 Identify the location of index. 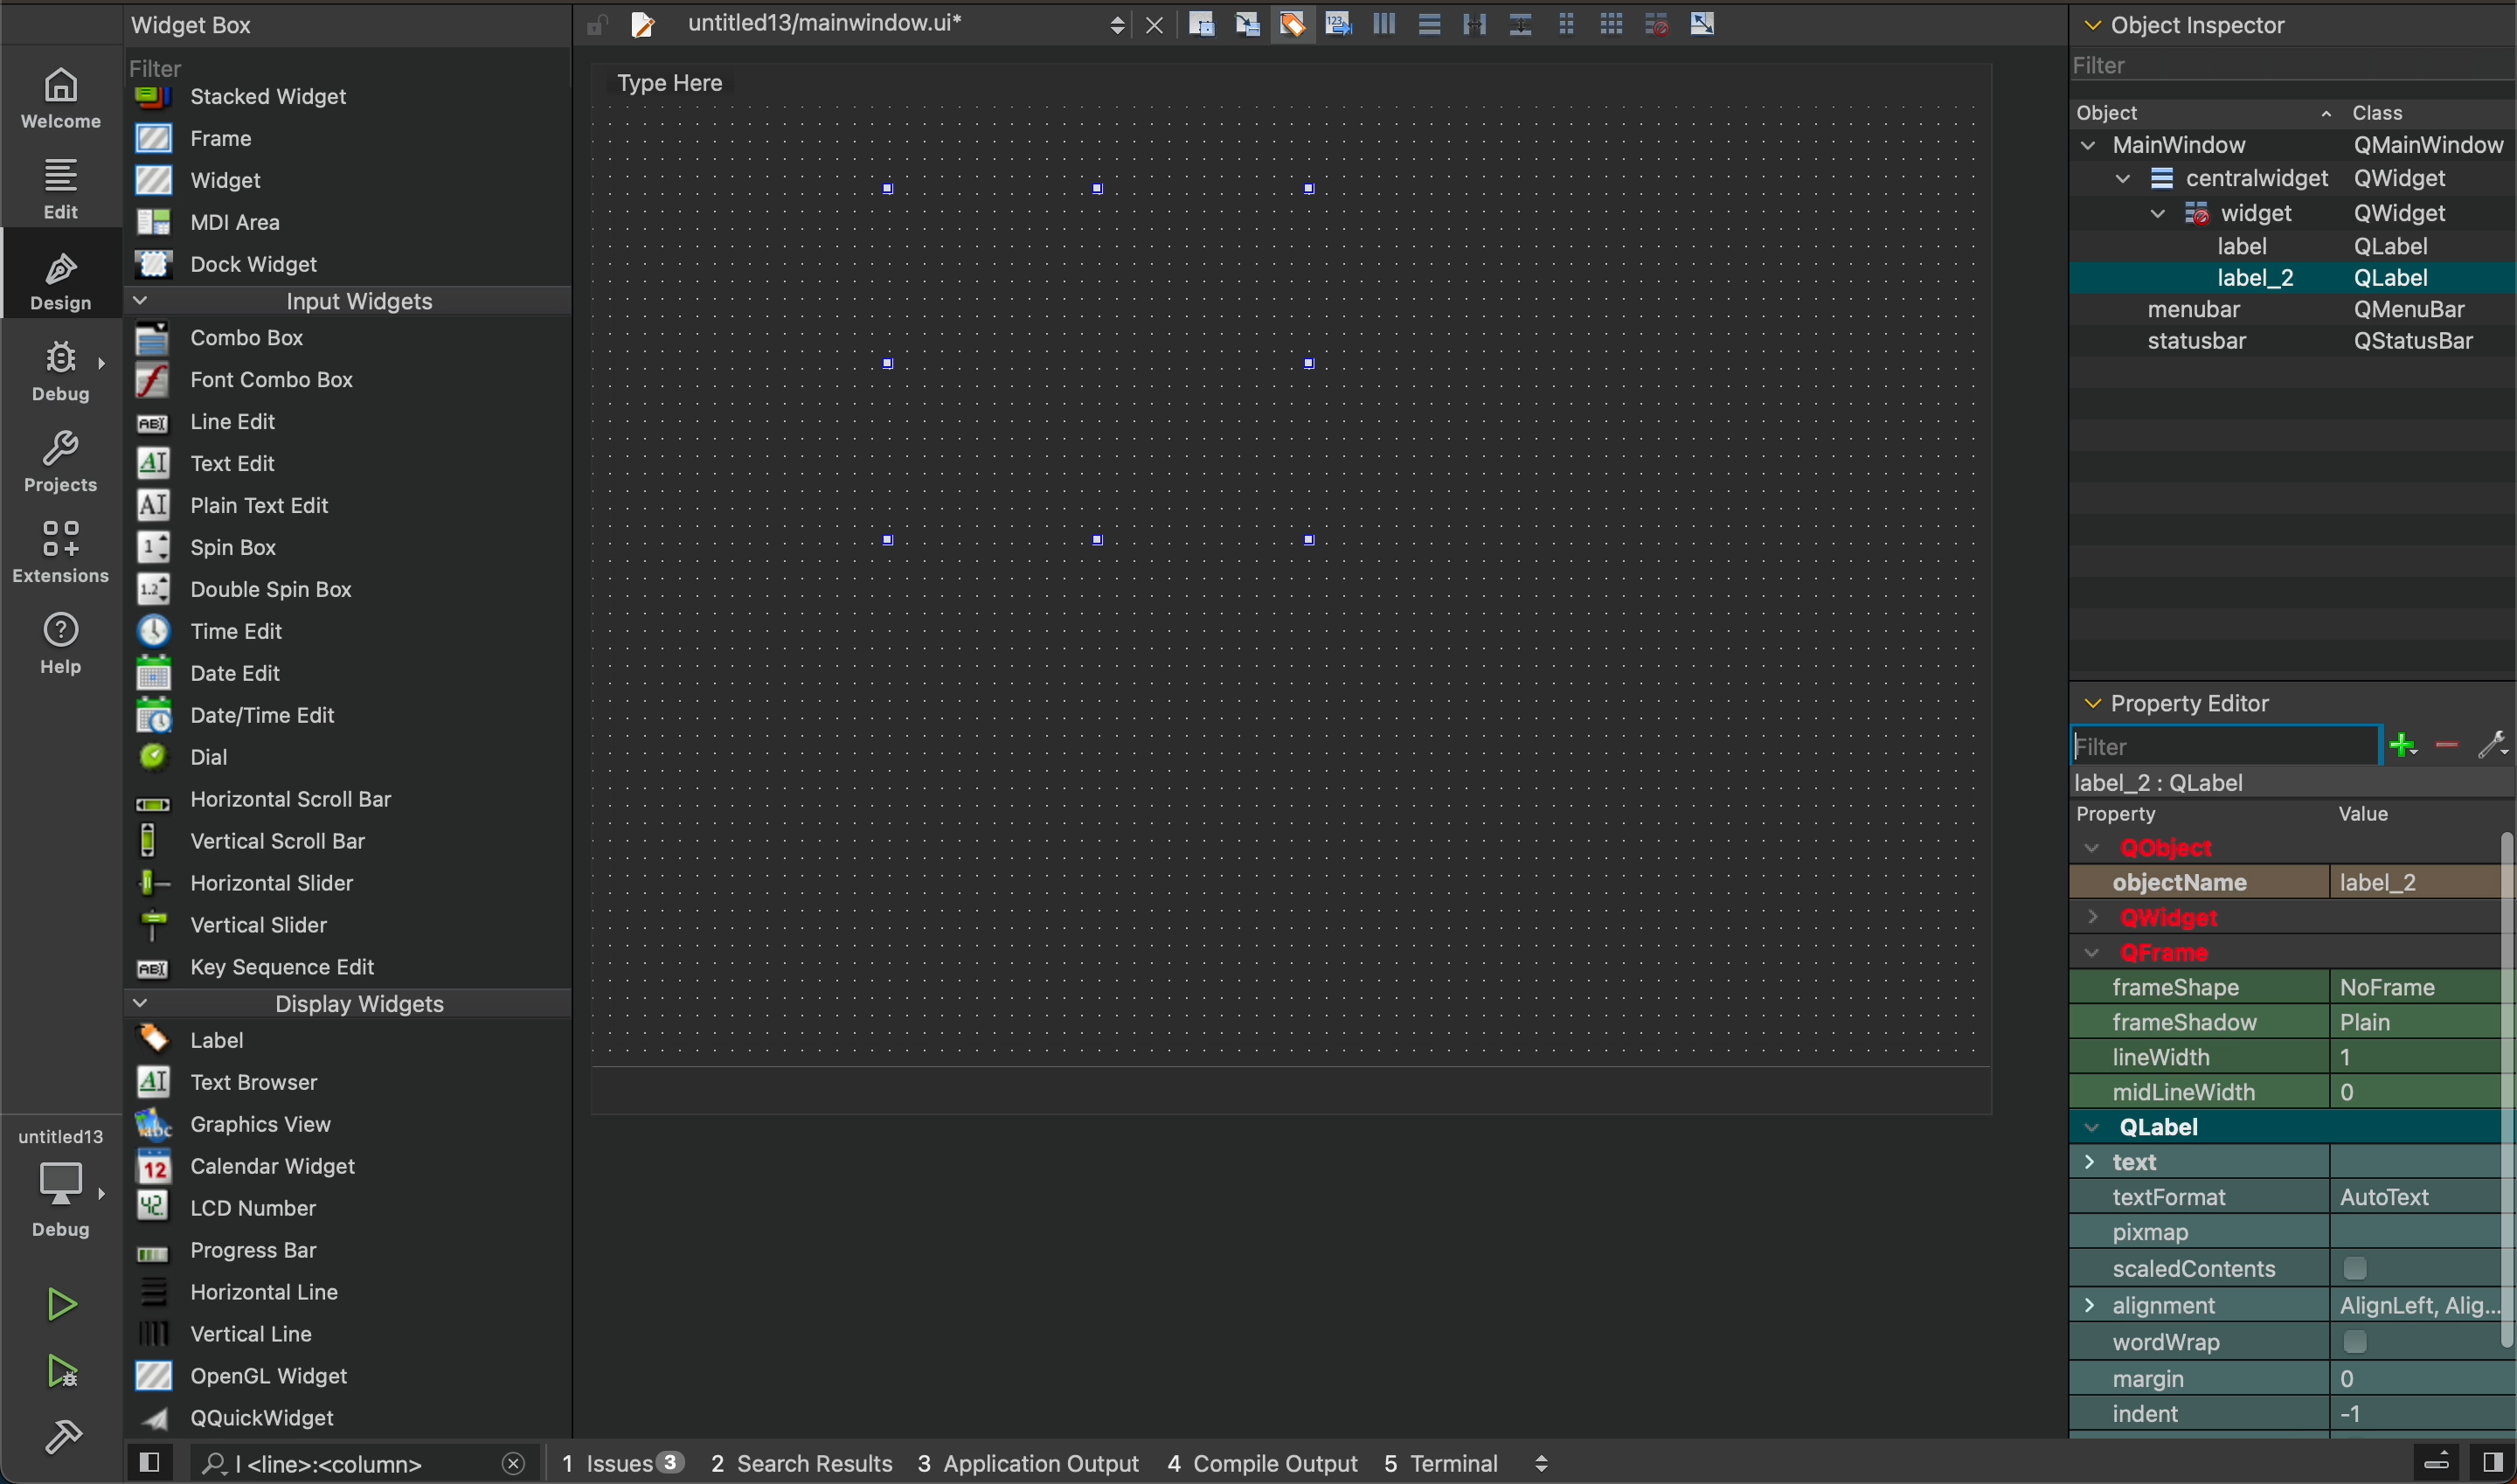
(2295, 1418).